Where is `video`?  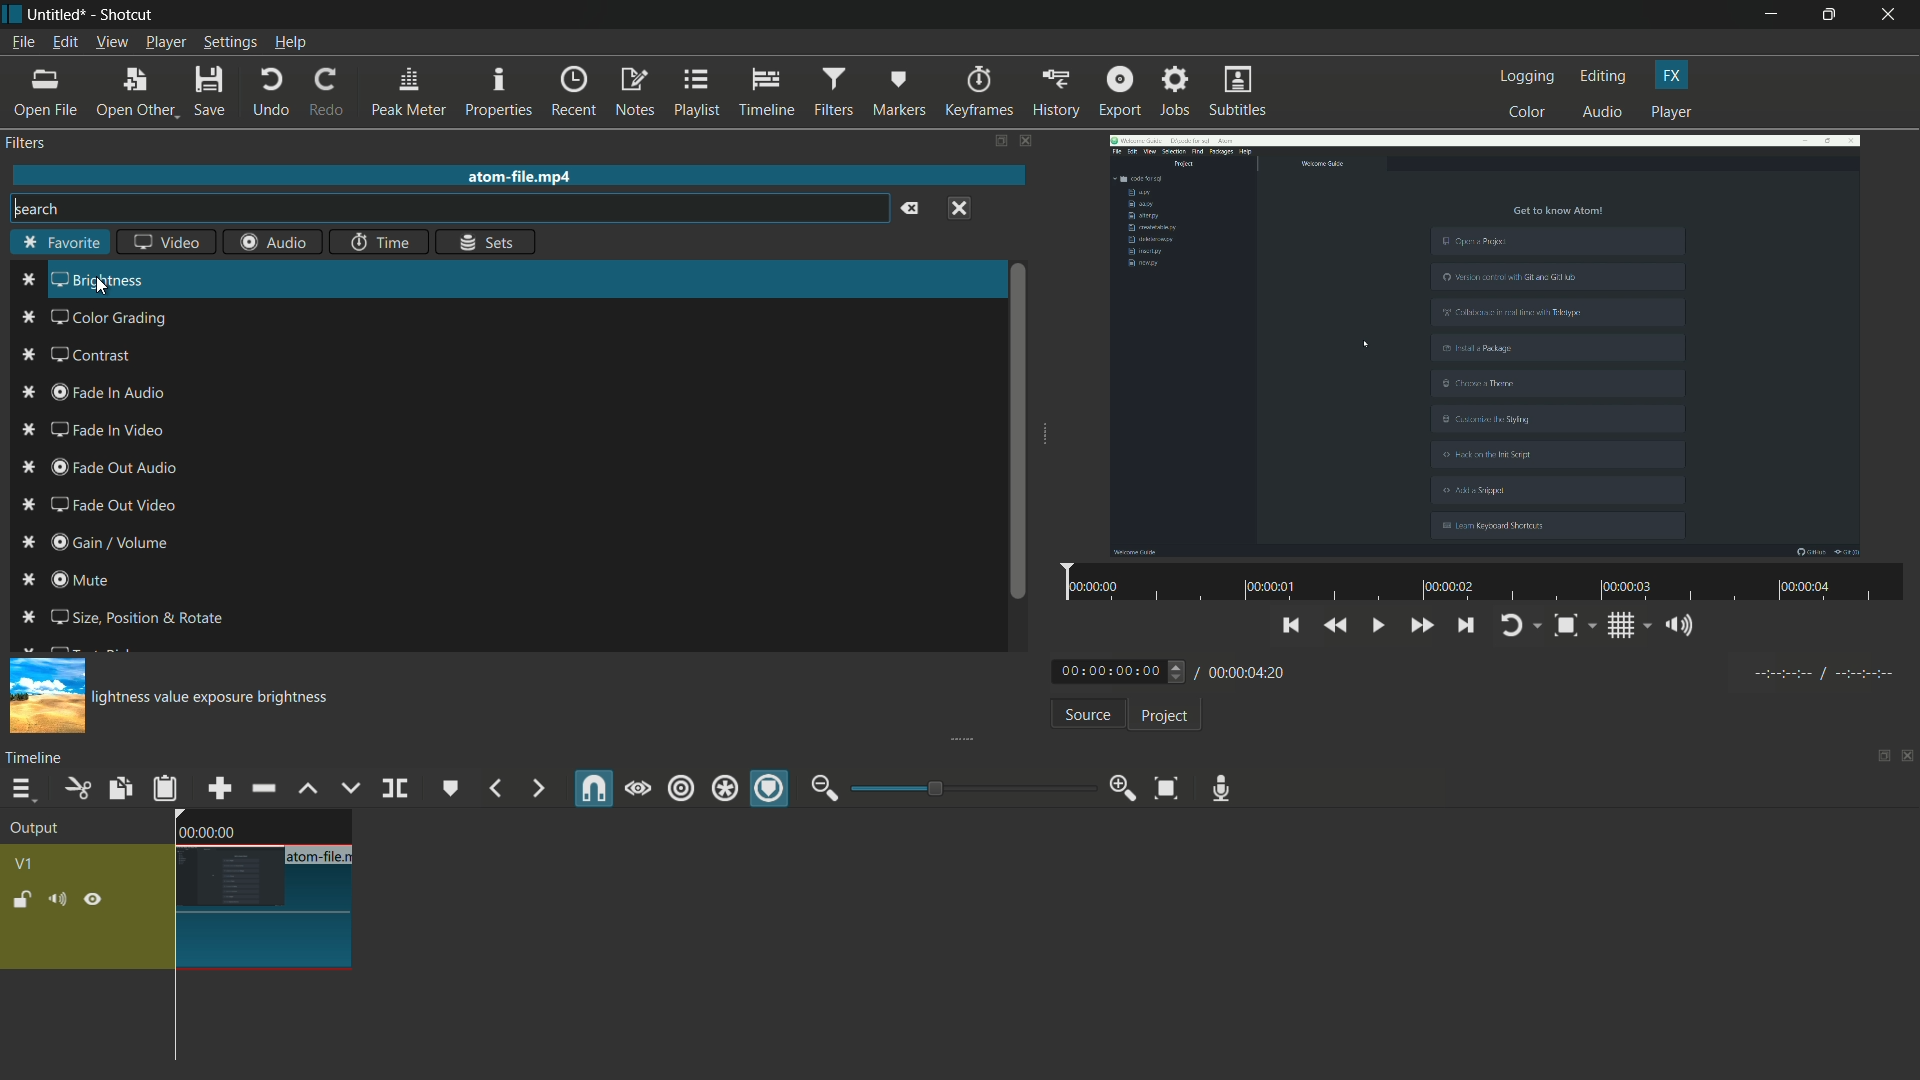 video is located at coordinates (165, 244).